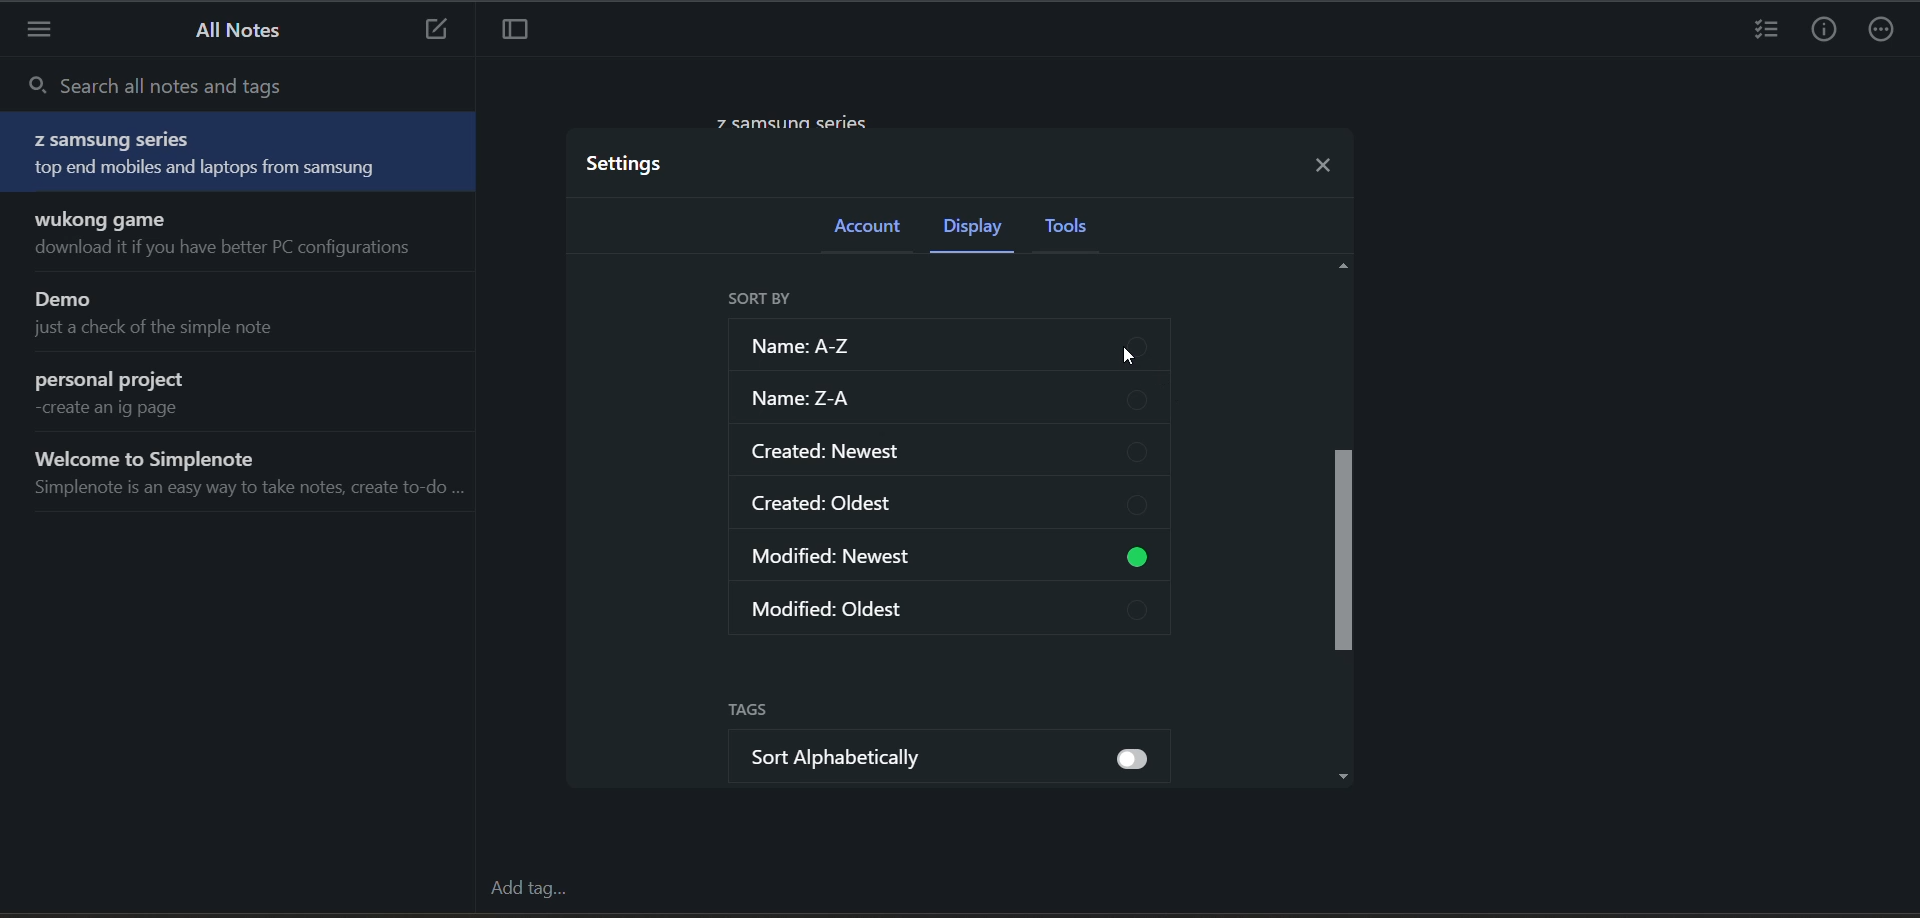  I want to click on cursor, so click(1134, 362).